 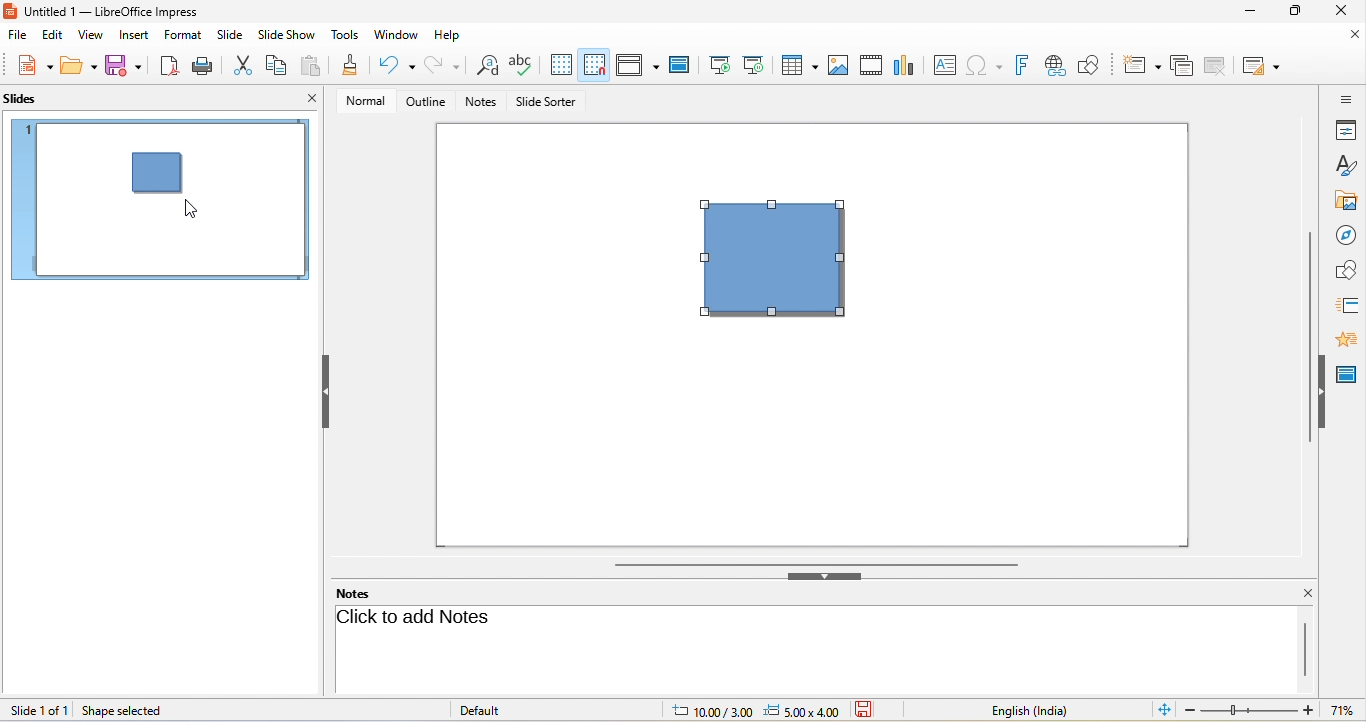 What do you see at coordinates (1303, 648) in the screenshot?
I see `vertical scroll bar` at bounding box center [1303, 648].